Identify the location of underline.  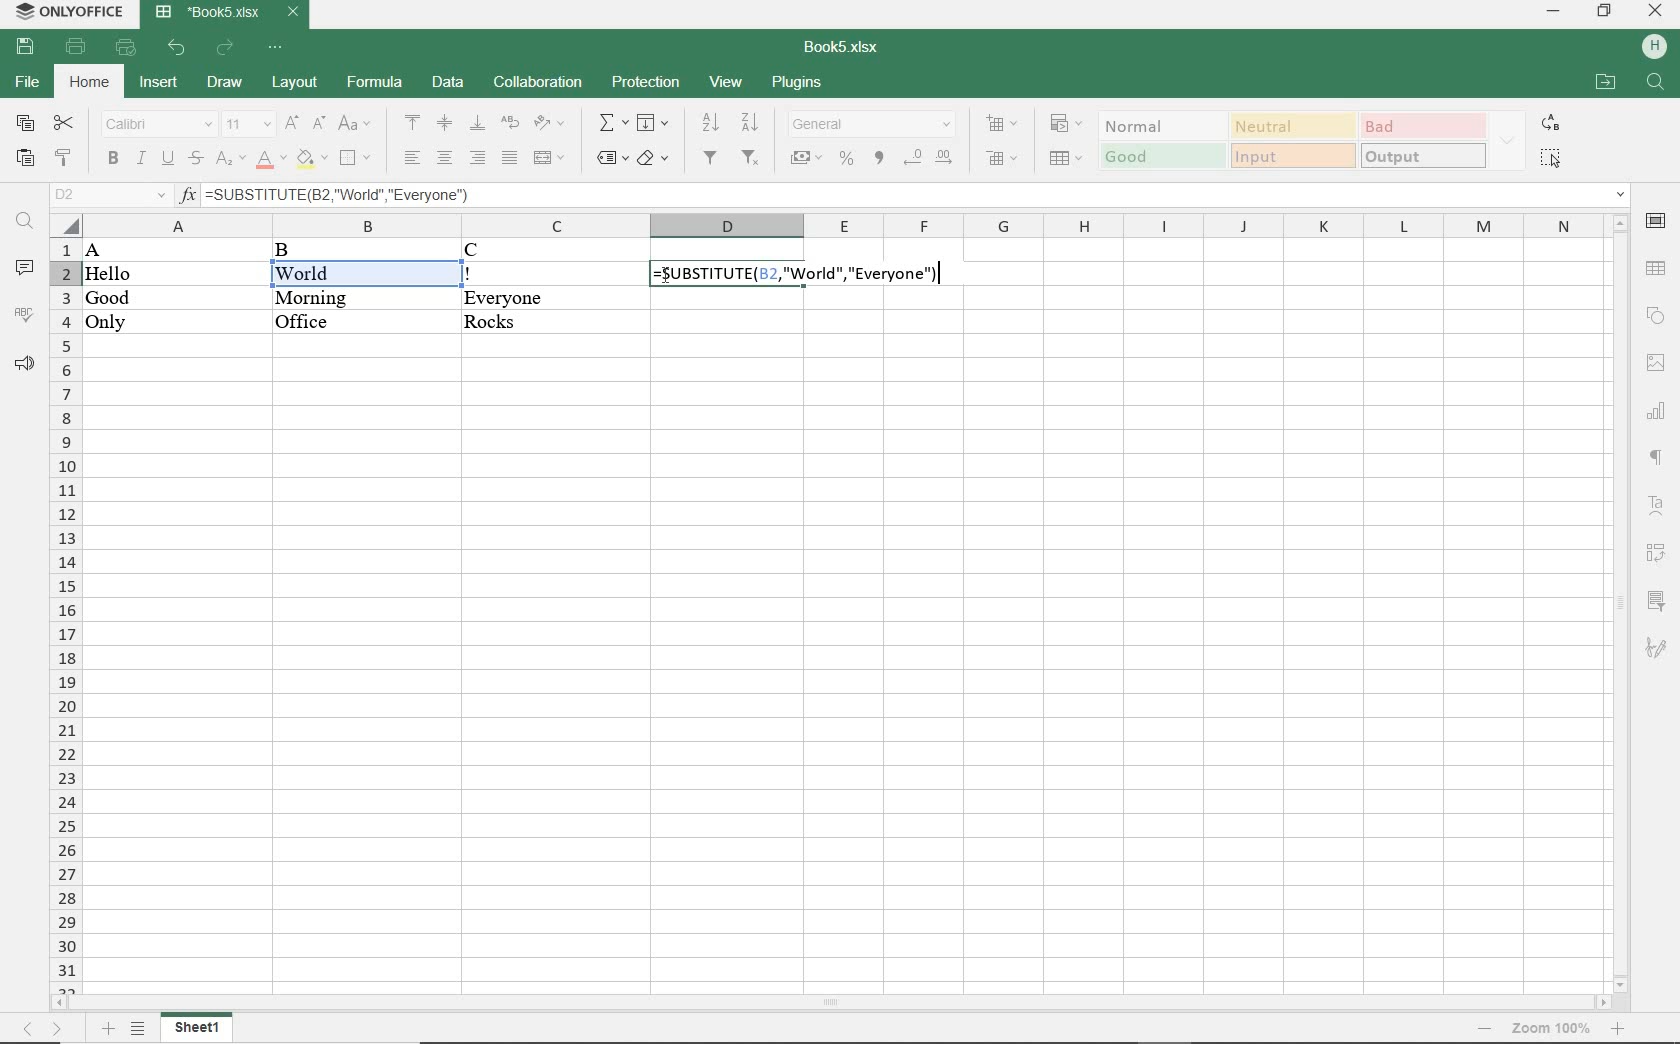
(168, 161).